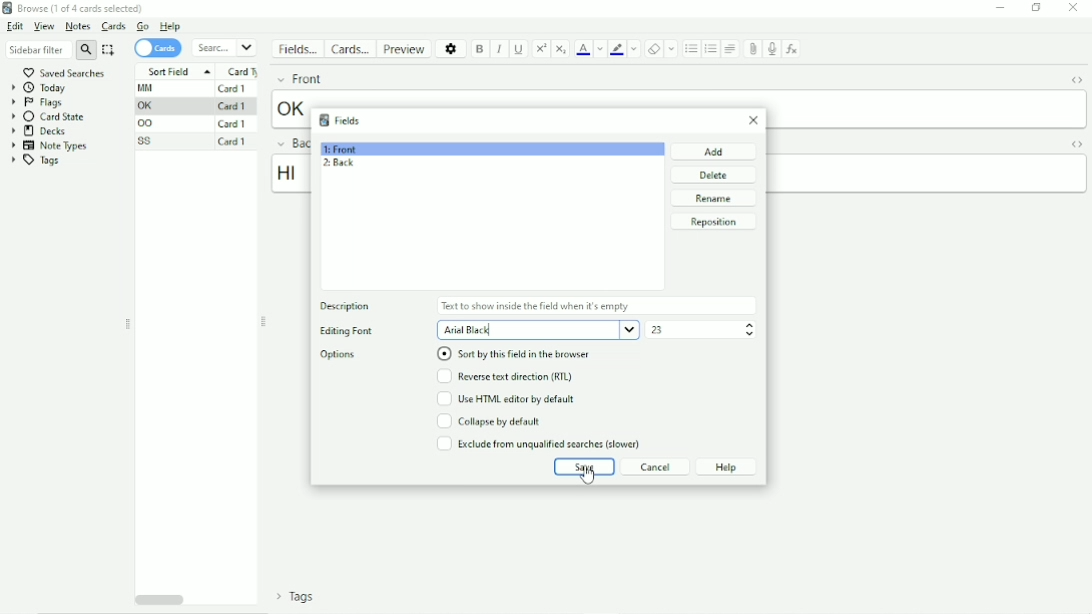  What do you see at coordinates (43, 26) in the screenshot?
I see `View` at bounding box center [43, 26].